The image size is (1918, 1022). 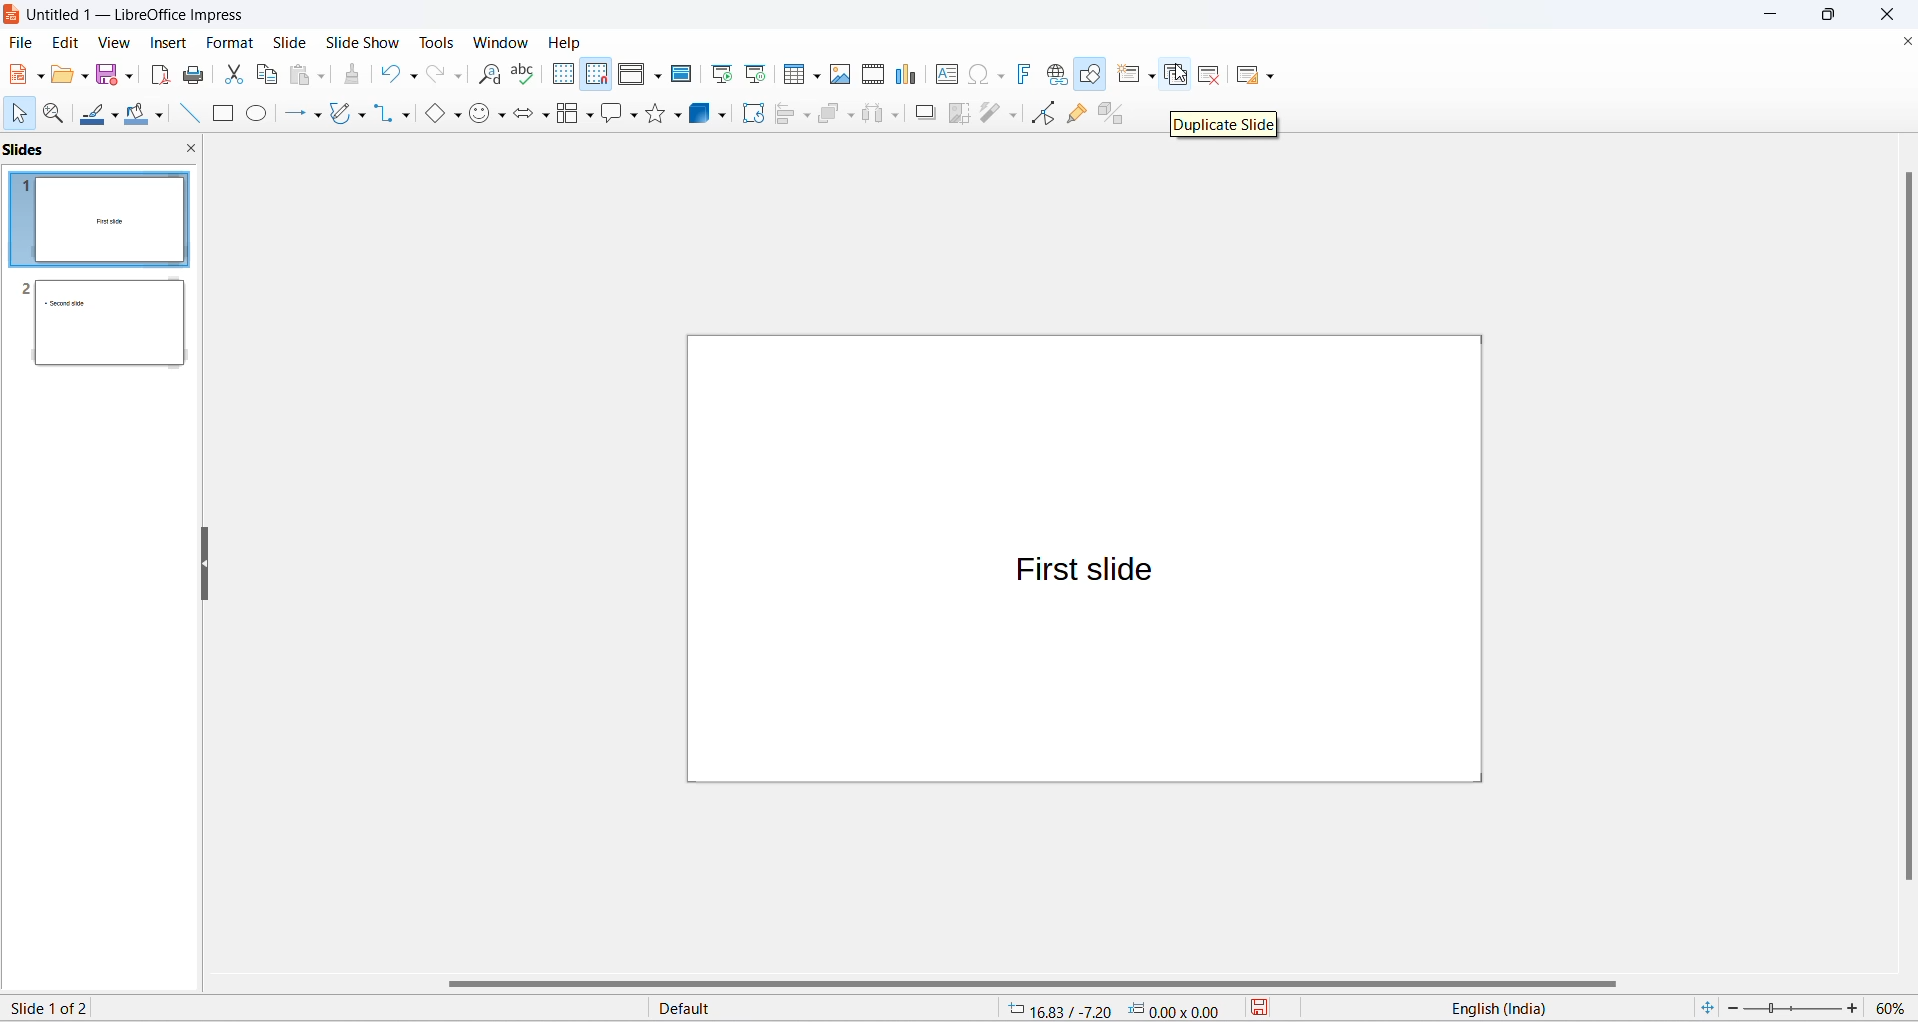 I want to click on redo, so click(x=436, y=73).